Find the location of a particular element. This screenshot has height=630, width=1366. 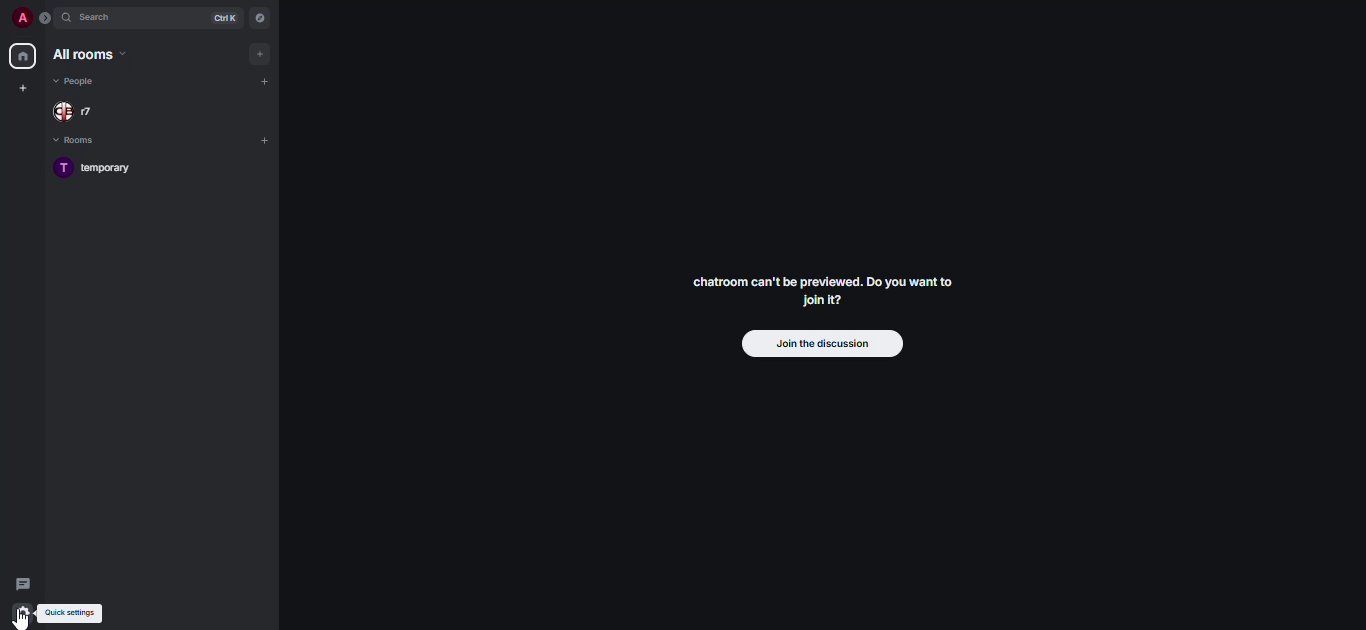

profile is located at coordinates (21, 19).